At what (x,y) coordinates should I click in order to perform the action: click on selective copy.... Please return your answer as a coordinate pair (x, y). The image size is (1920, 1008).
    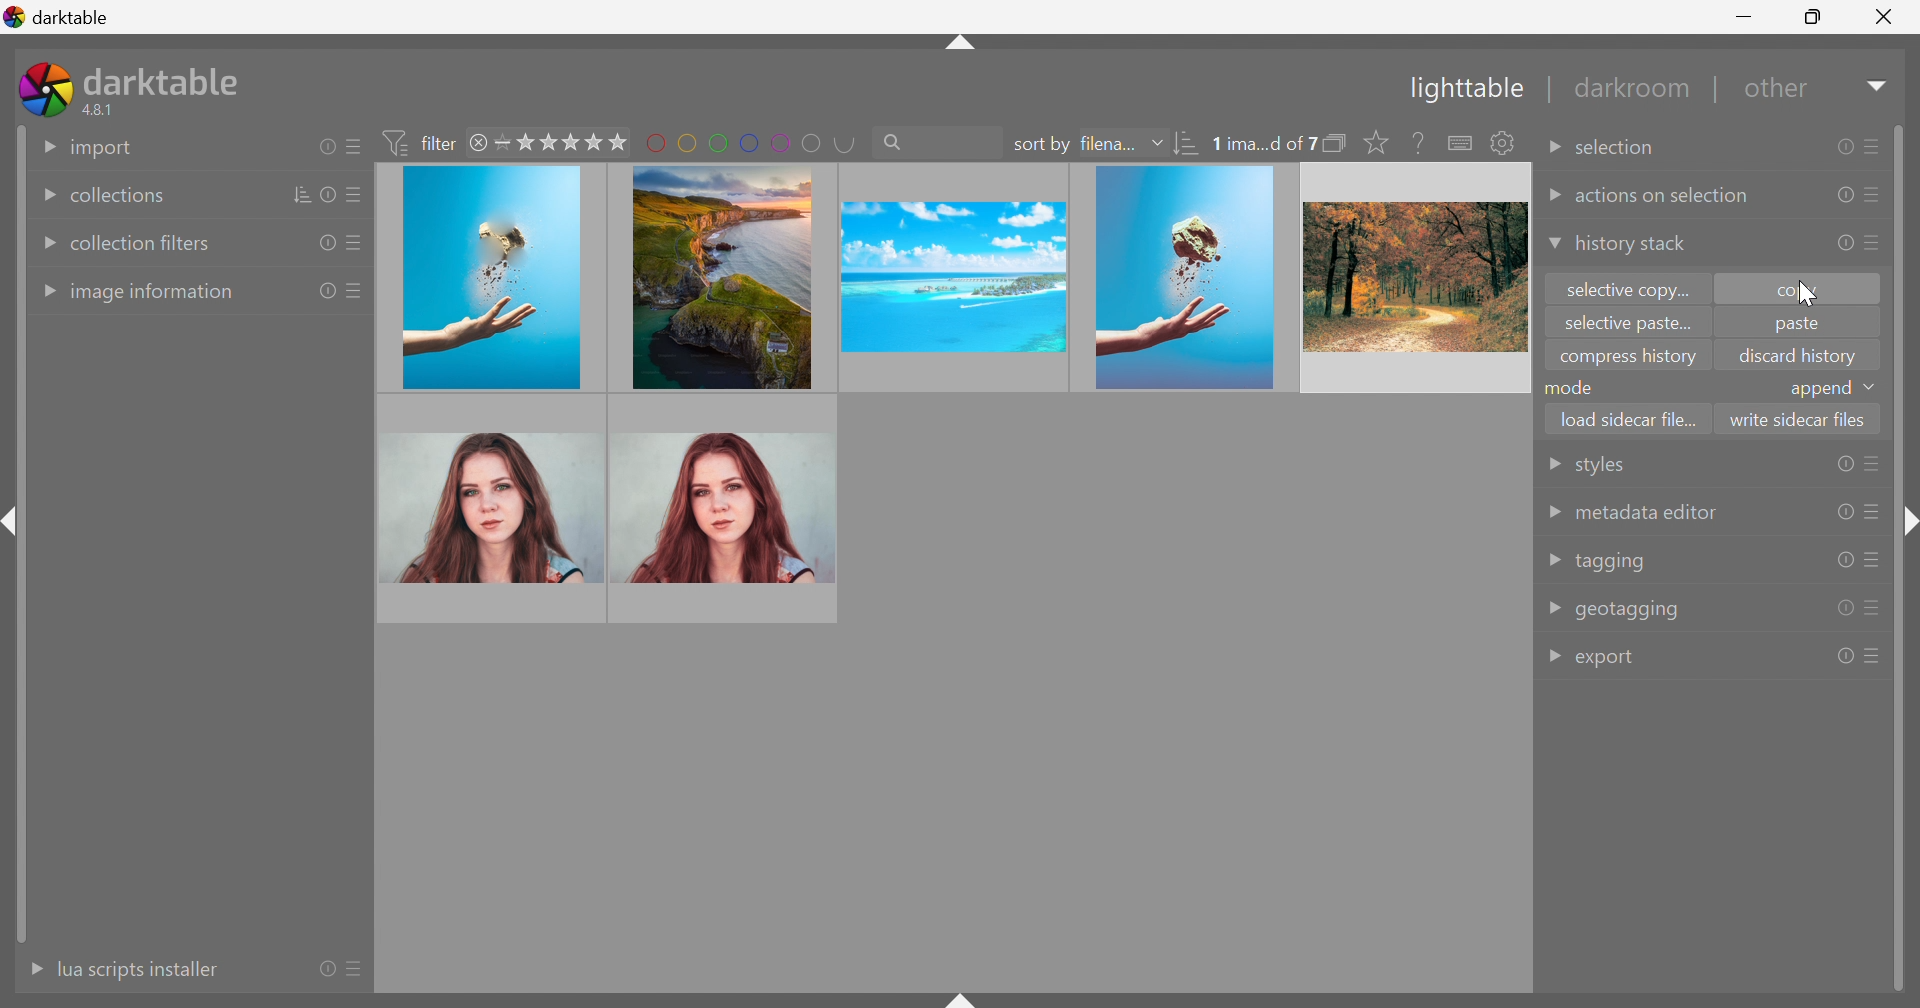
    Looking at the image, I should click on (1630, 289).